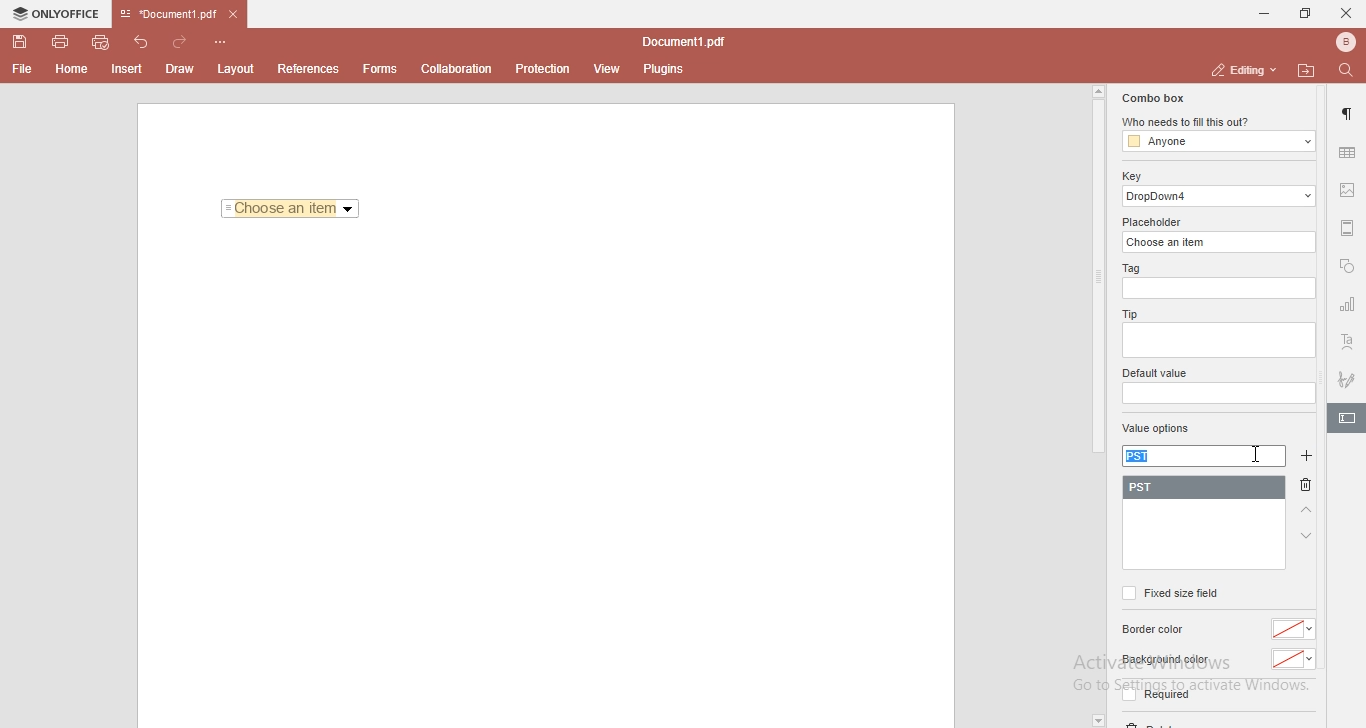  I want to click on dropdown 4, so click(1220, 196).